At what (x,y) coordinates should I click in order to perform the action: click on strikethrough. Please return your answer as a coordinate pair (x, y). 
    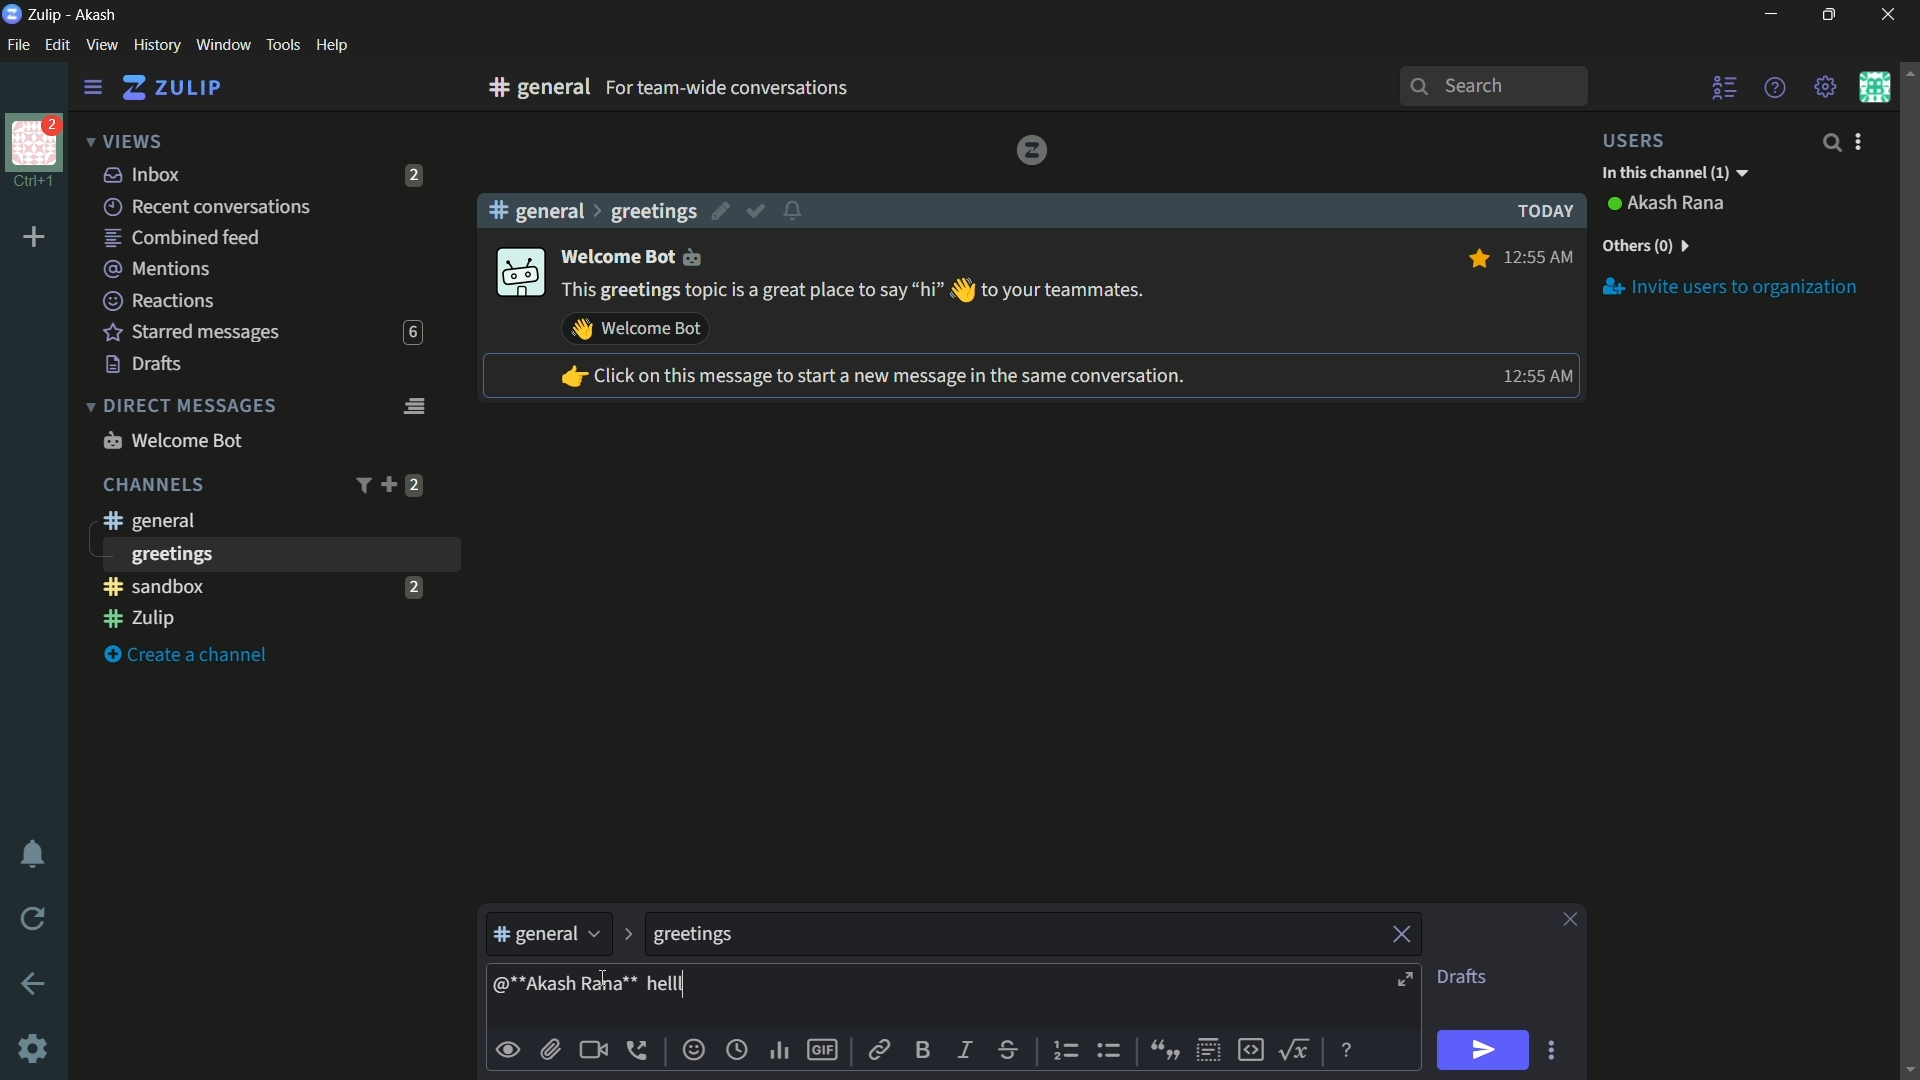
    Looking at the image, I should click on (1009, 1052).